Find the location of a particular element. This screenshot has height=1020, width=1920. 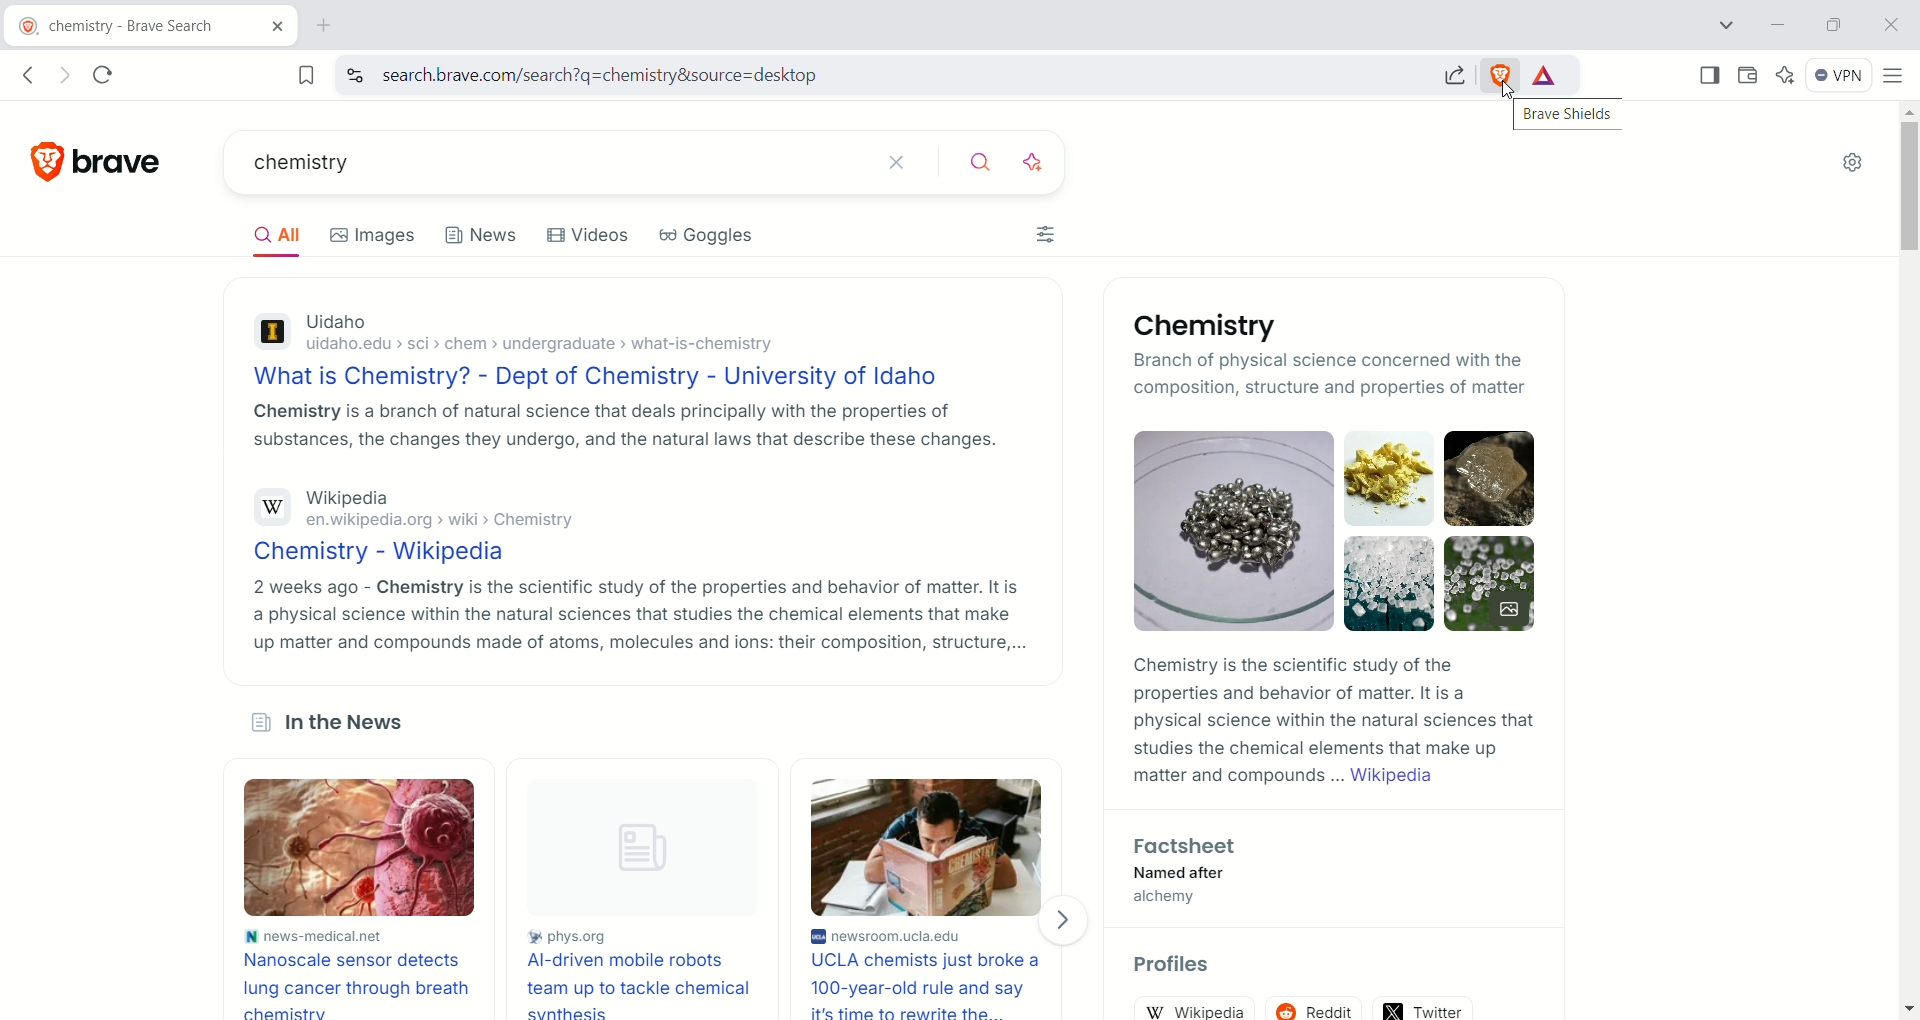

Profiles is located at coordinates (1174, 965).